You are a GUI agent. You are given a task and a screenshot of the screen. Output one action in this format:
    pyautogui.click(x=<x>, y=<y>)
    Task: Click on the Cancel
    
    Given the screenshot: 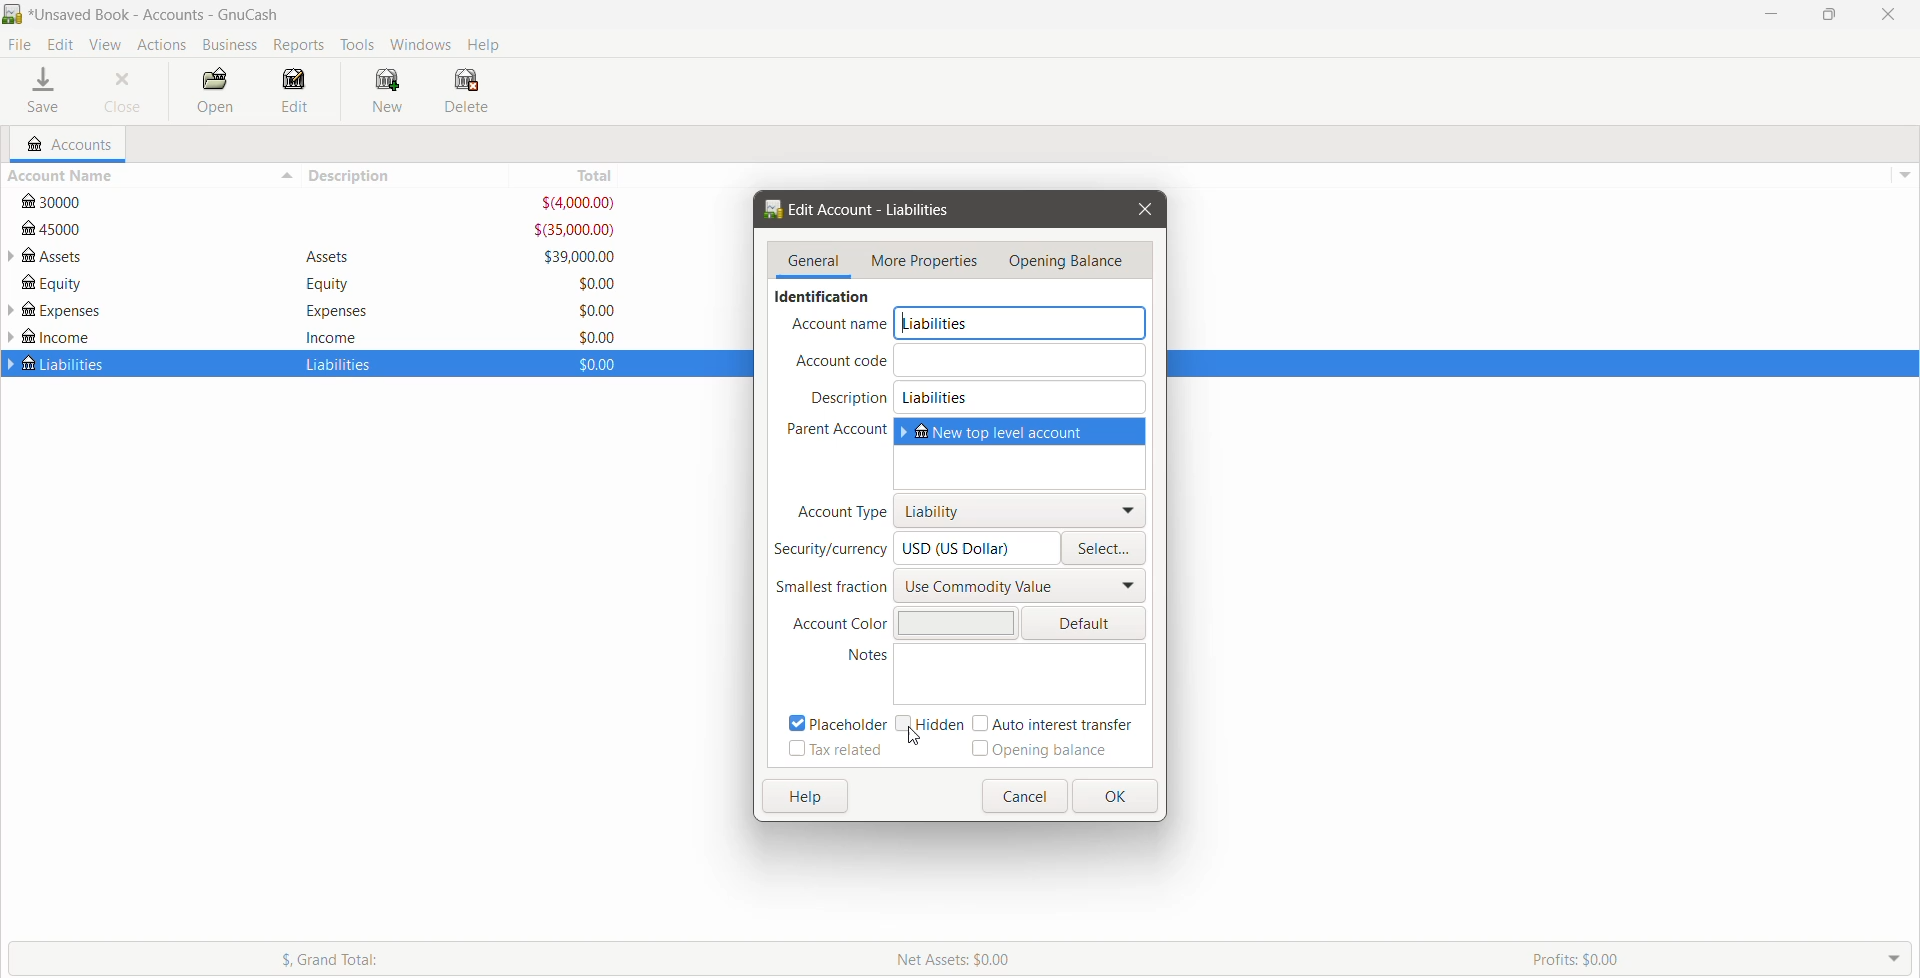 What is the action you would take?
    pyautogui.click(x=1023, y=796)
    